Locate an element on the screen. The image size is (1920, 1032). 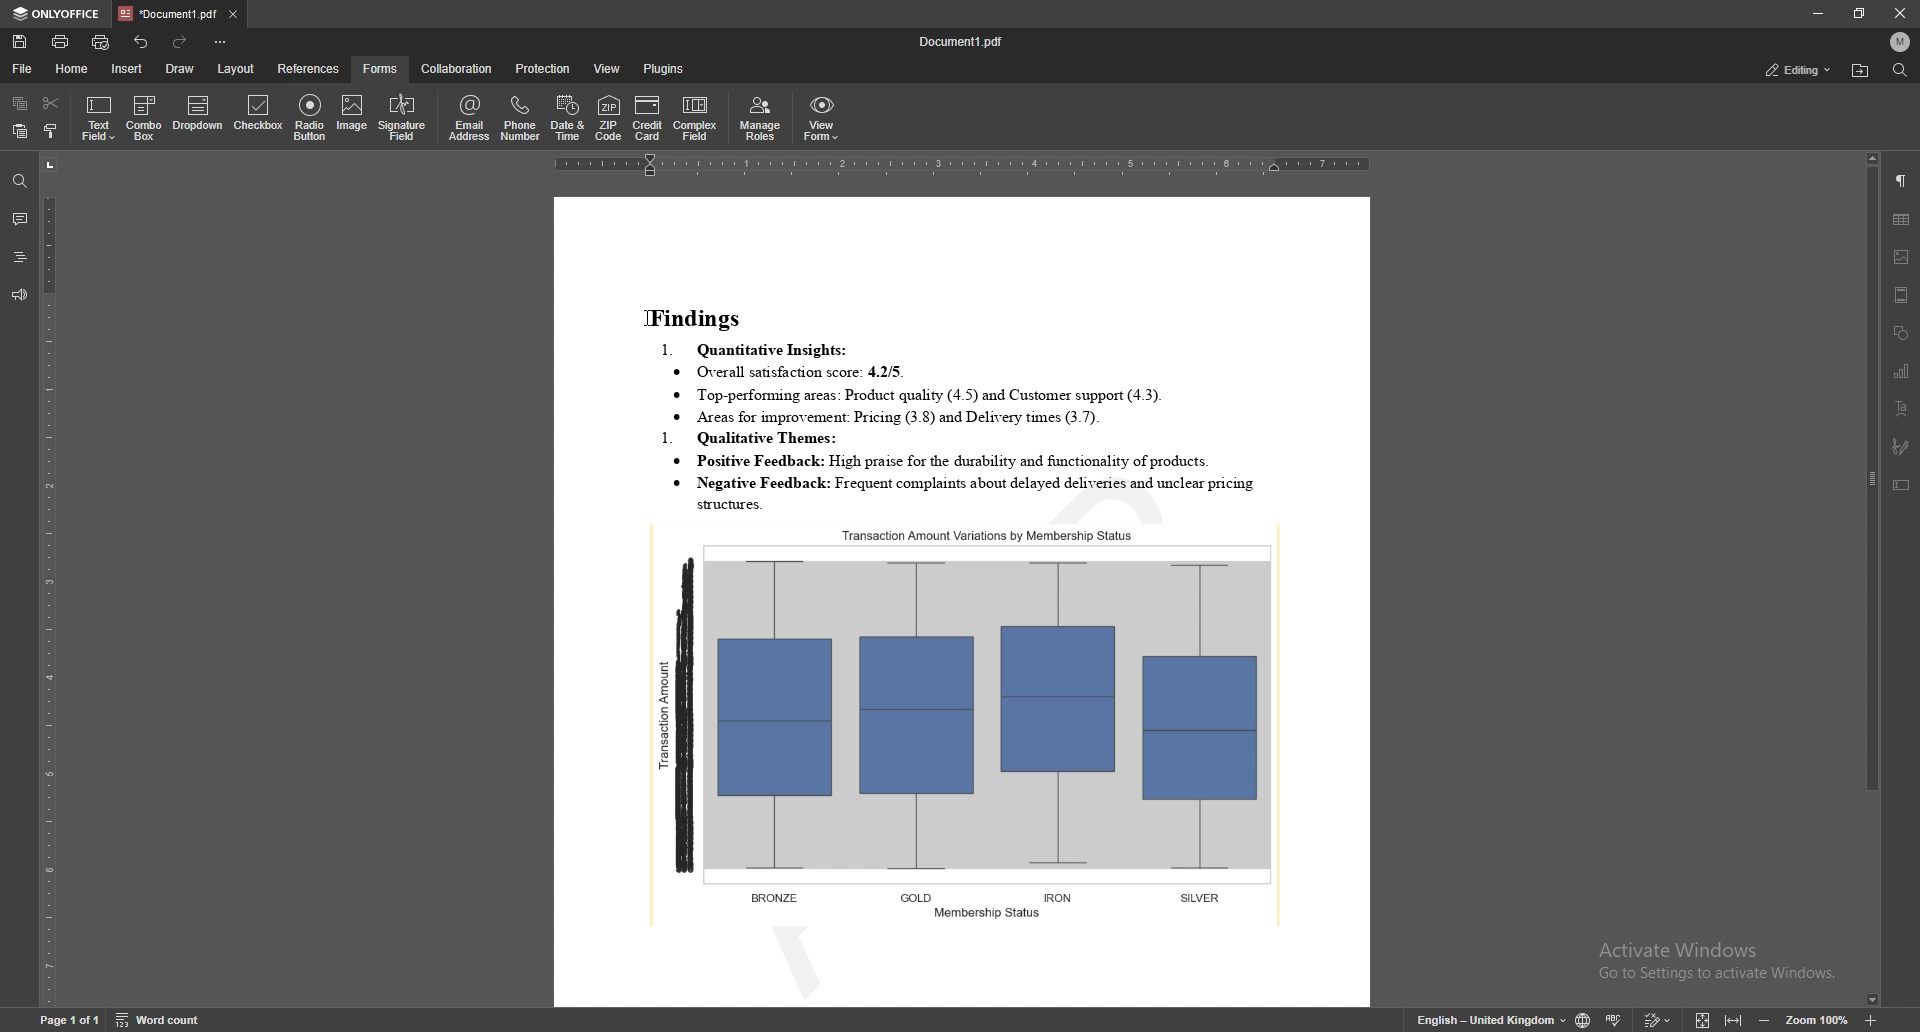
email address is located at coordinates (470, 117).